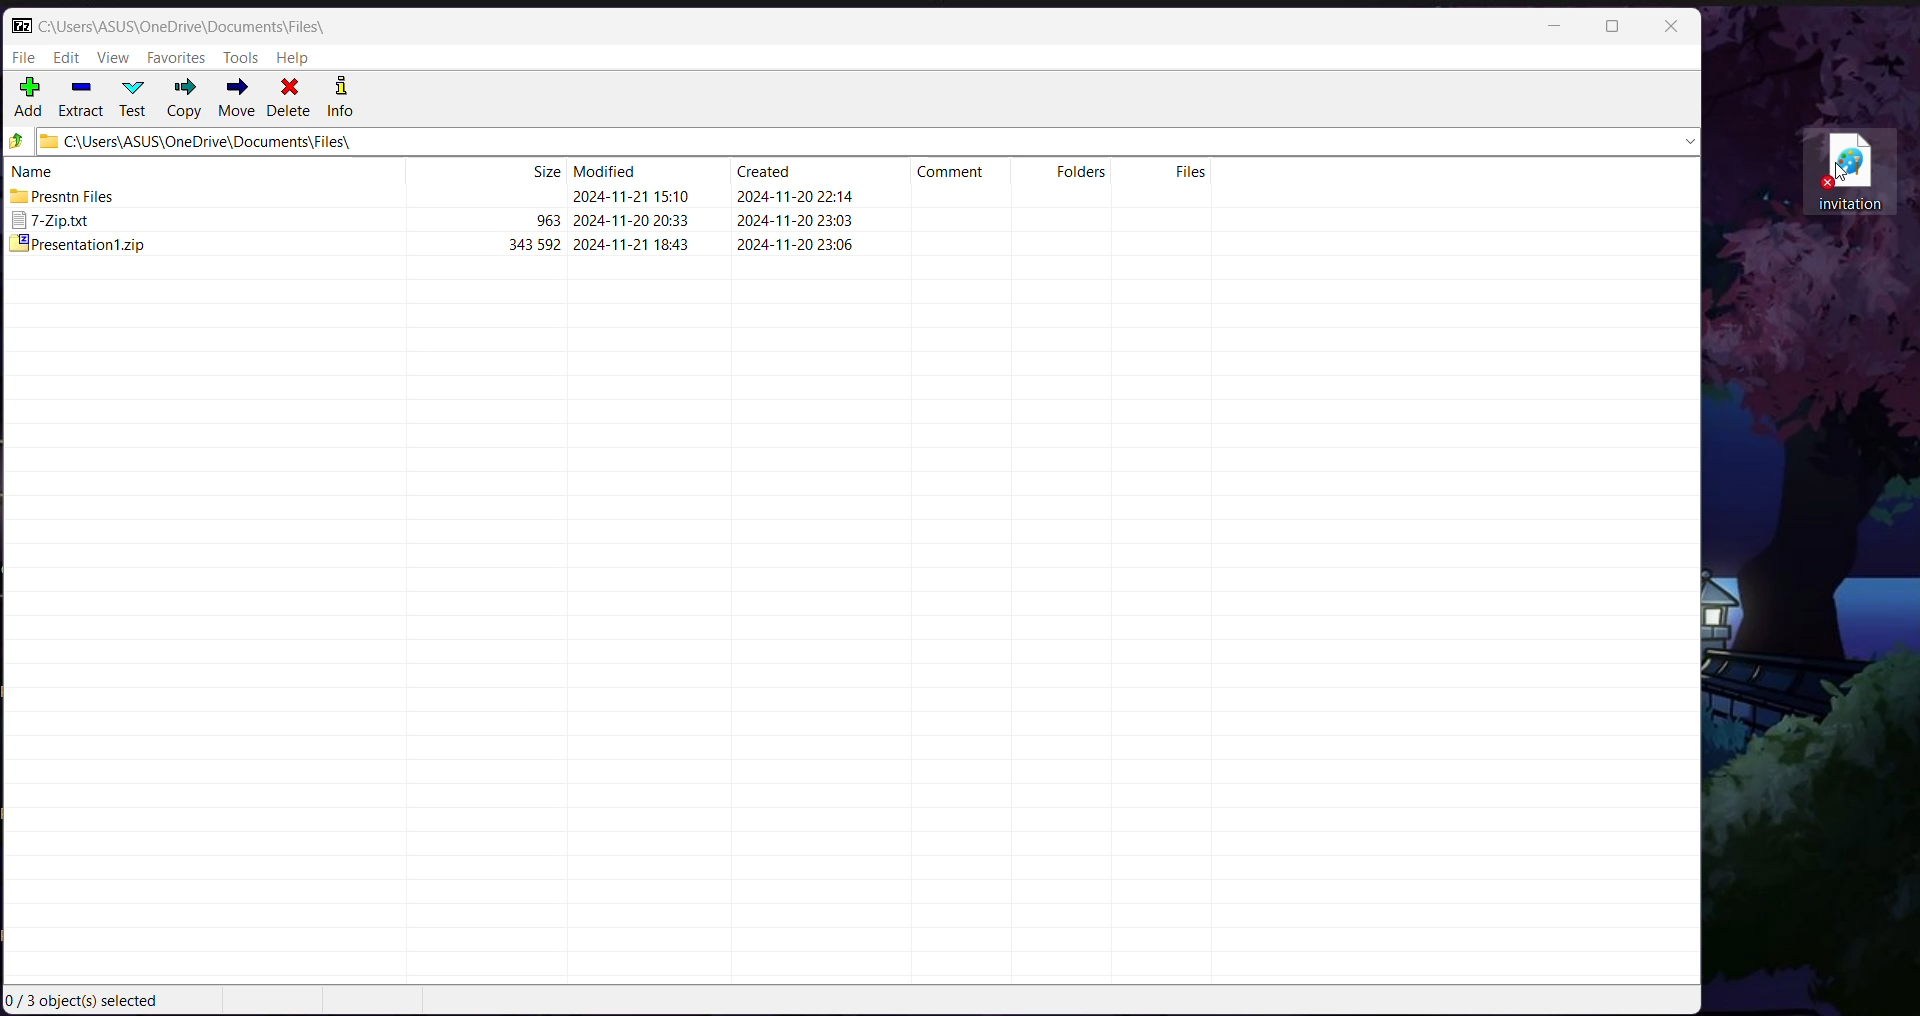 This screenshot has height=1016, width=1920. I want to click on presentationt.zip 343592 2024-11-211843 2024-11-20 23:06, so click(433, 246).